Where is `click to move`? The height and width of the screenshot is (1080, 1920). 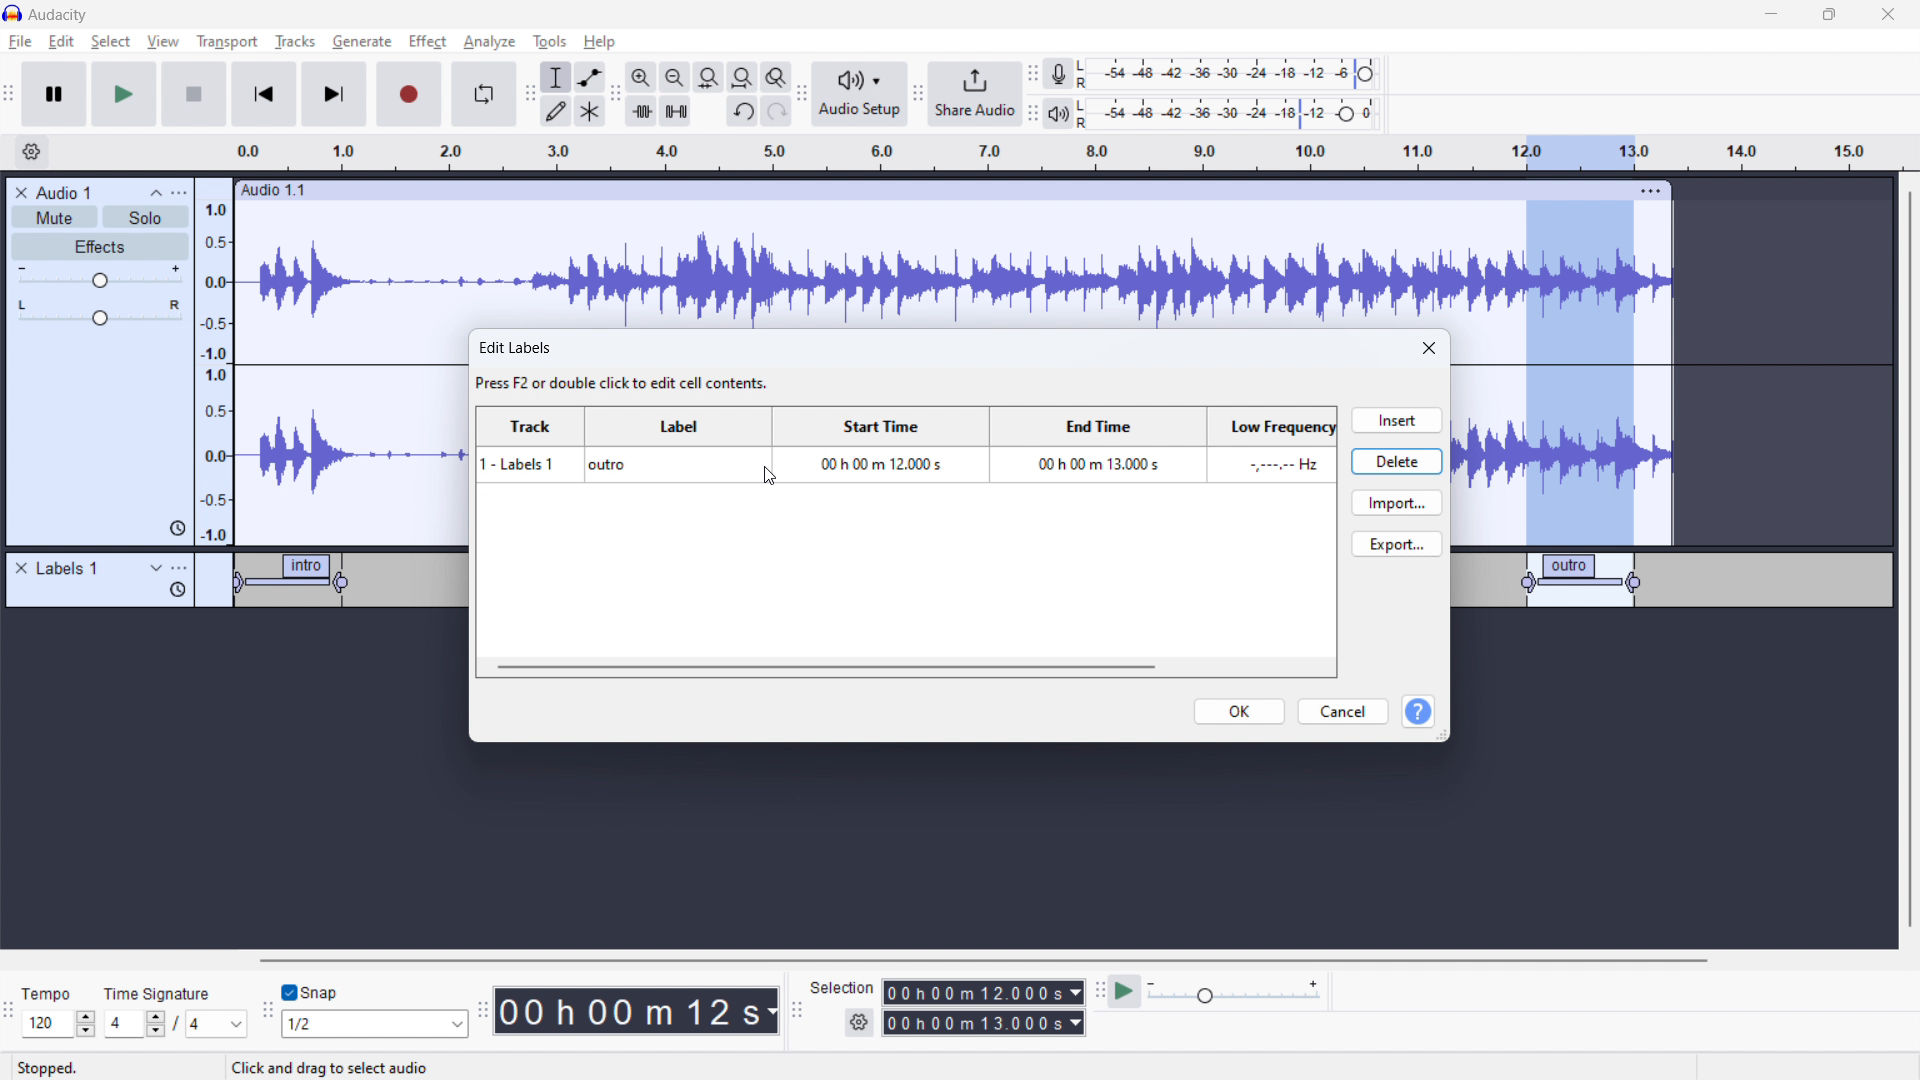
click to move is located at coordinates (934, 191).